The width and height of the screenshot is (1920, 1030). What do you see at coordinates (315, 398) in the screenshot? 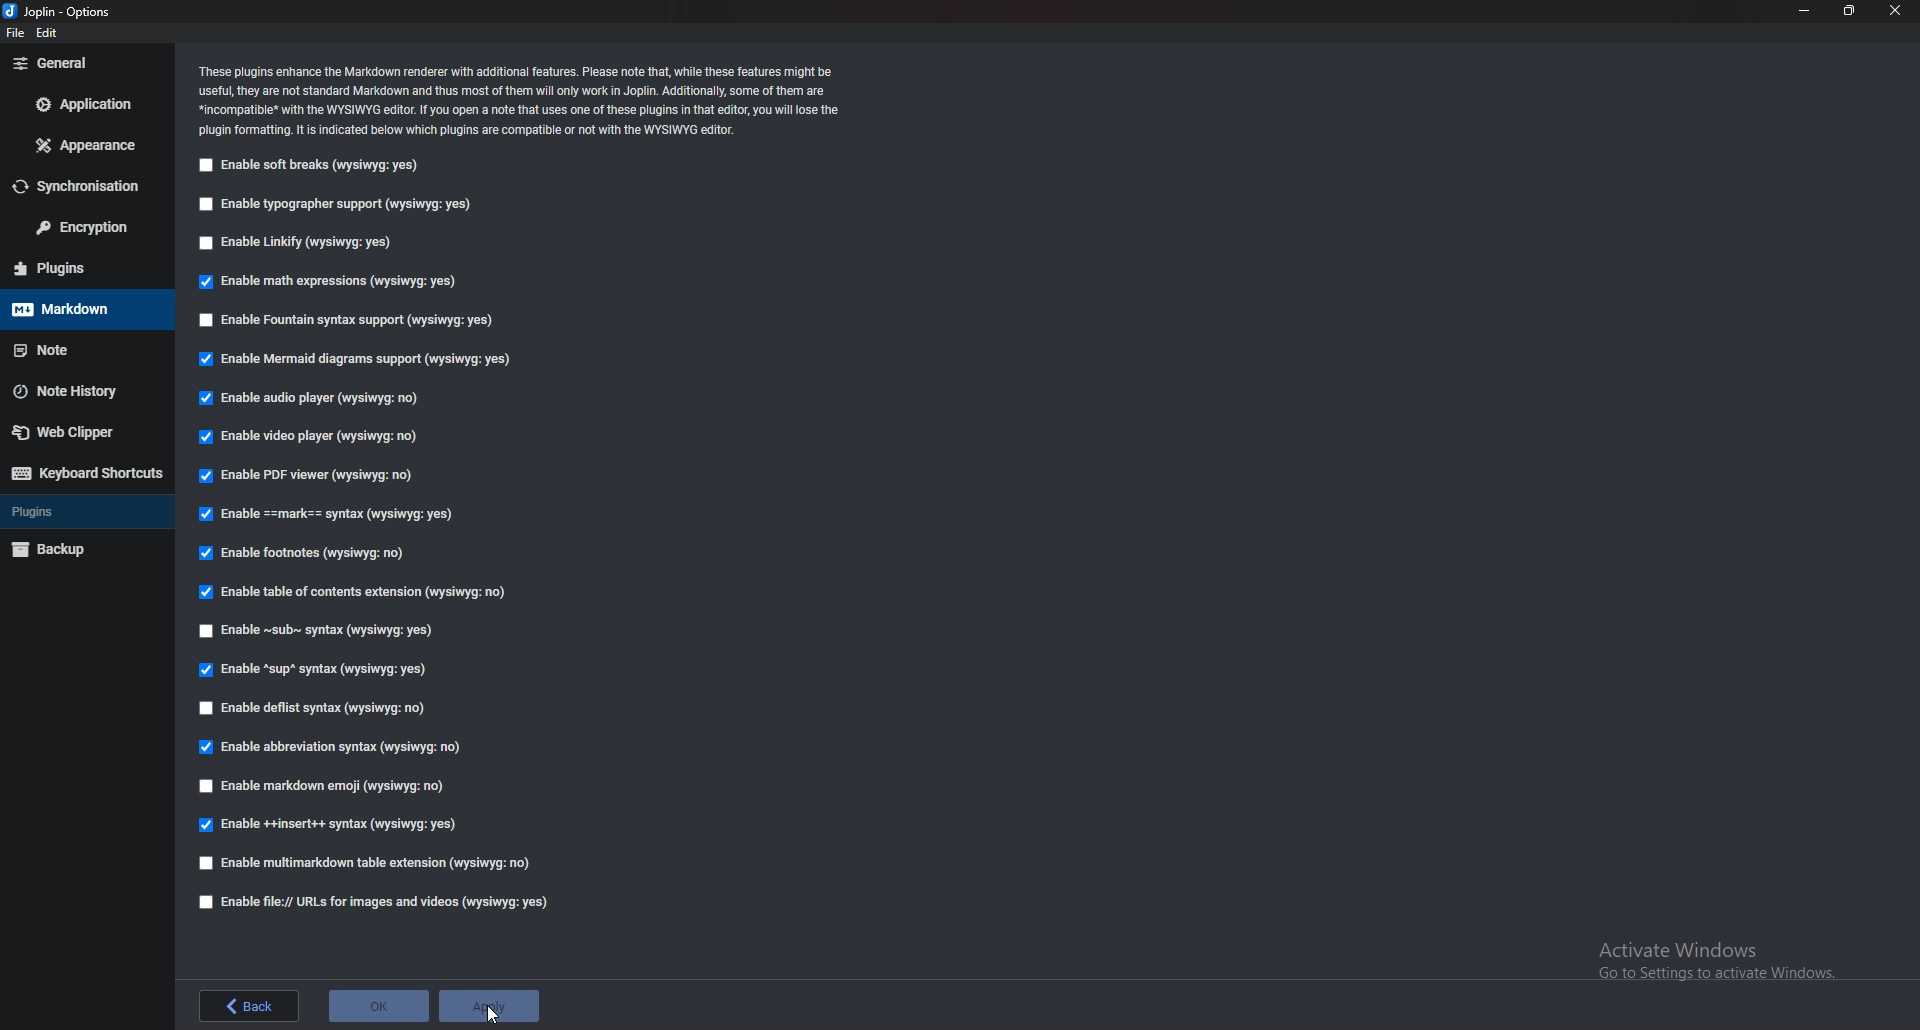
I see `Enable audio player` at bounding box center [315, 398].